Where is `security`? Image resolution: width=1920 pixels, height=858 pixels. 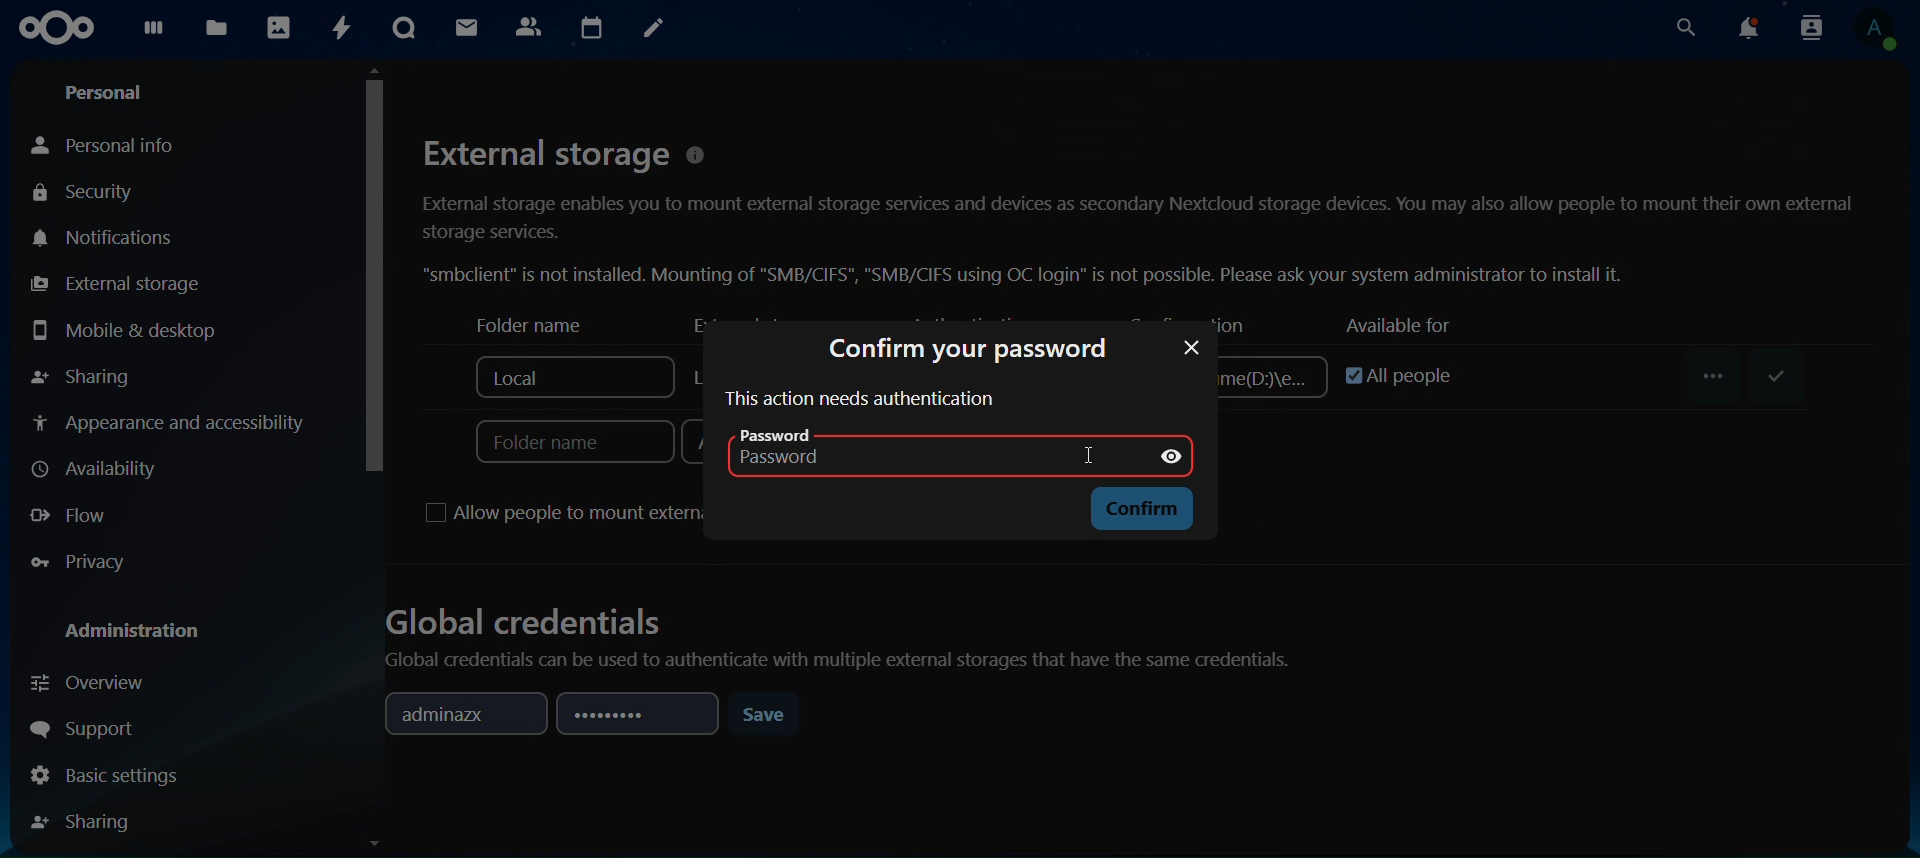
security is located at coordinates (101, 192).